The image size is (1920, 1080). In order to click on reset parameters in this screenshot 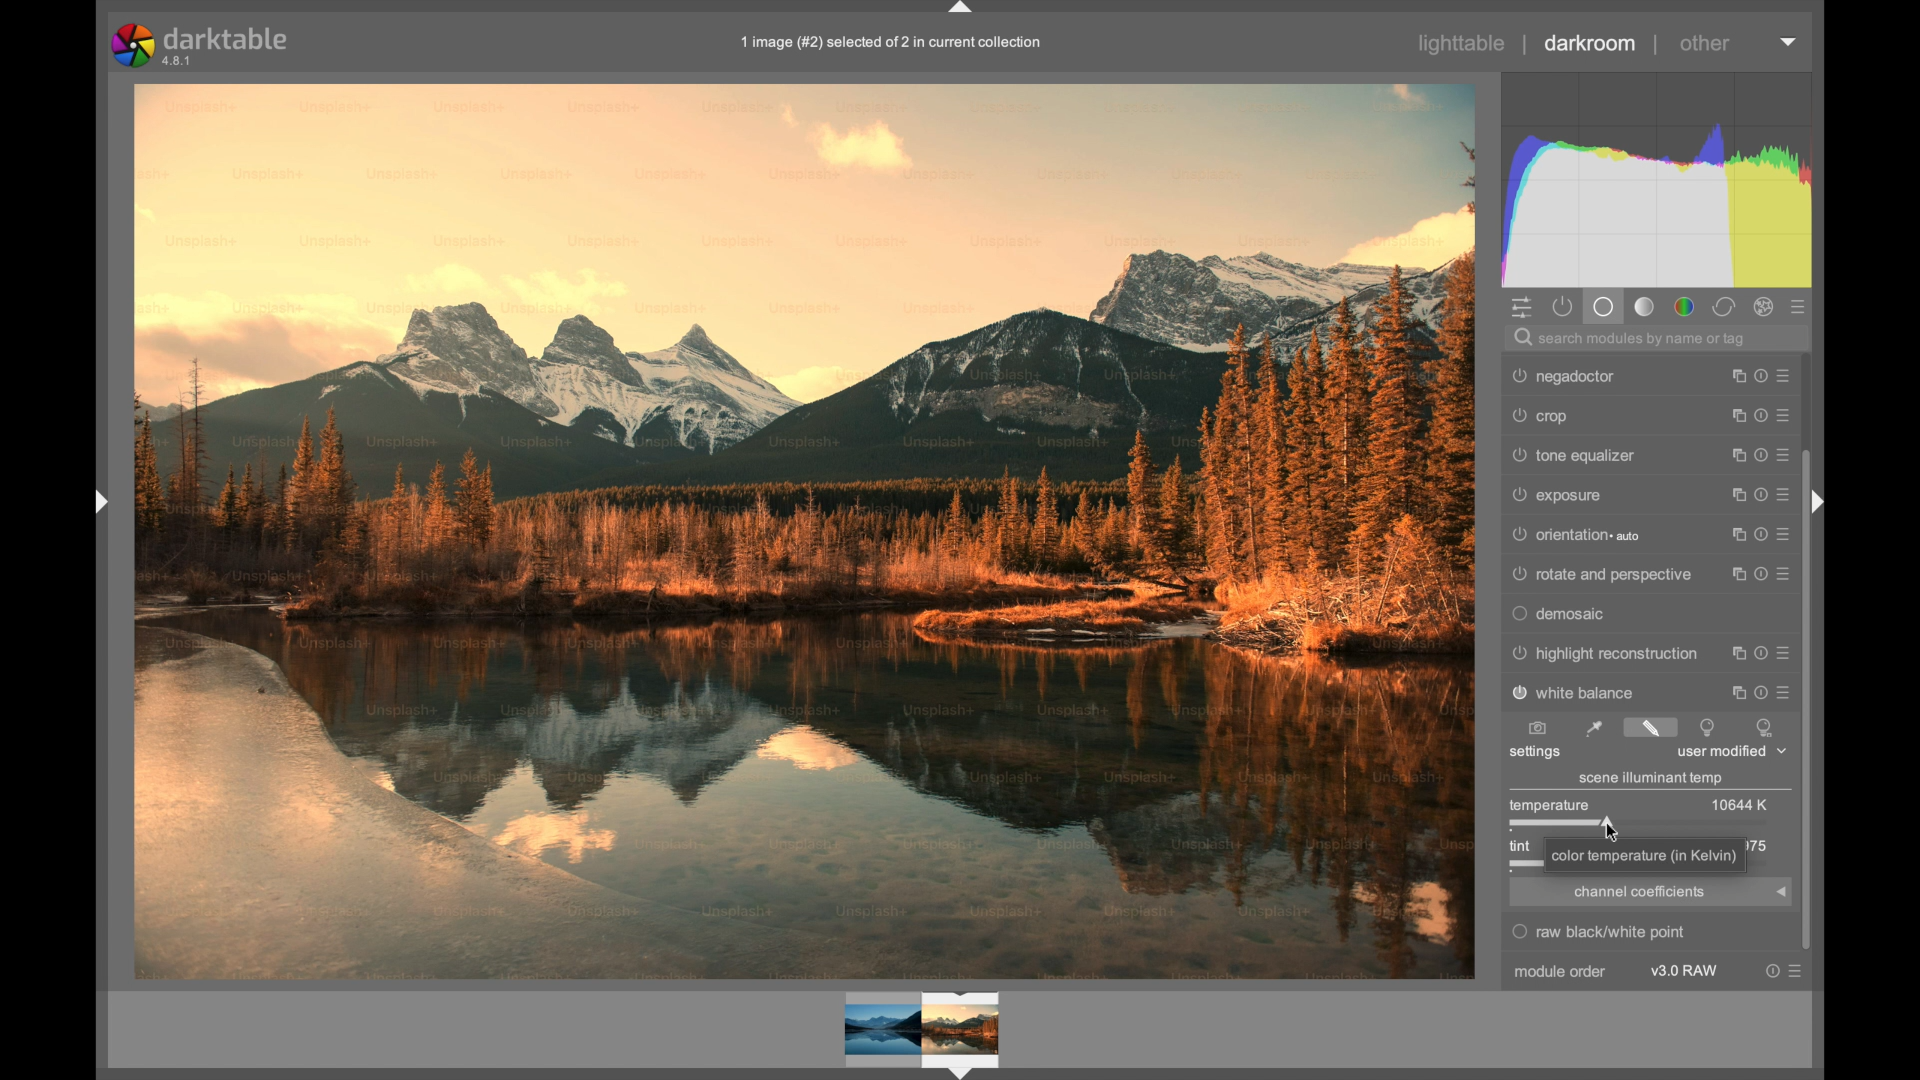, I will do `click(1762, 688)`.